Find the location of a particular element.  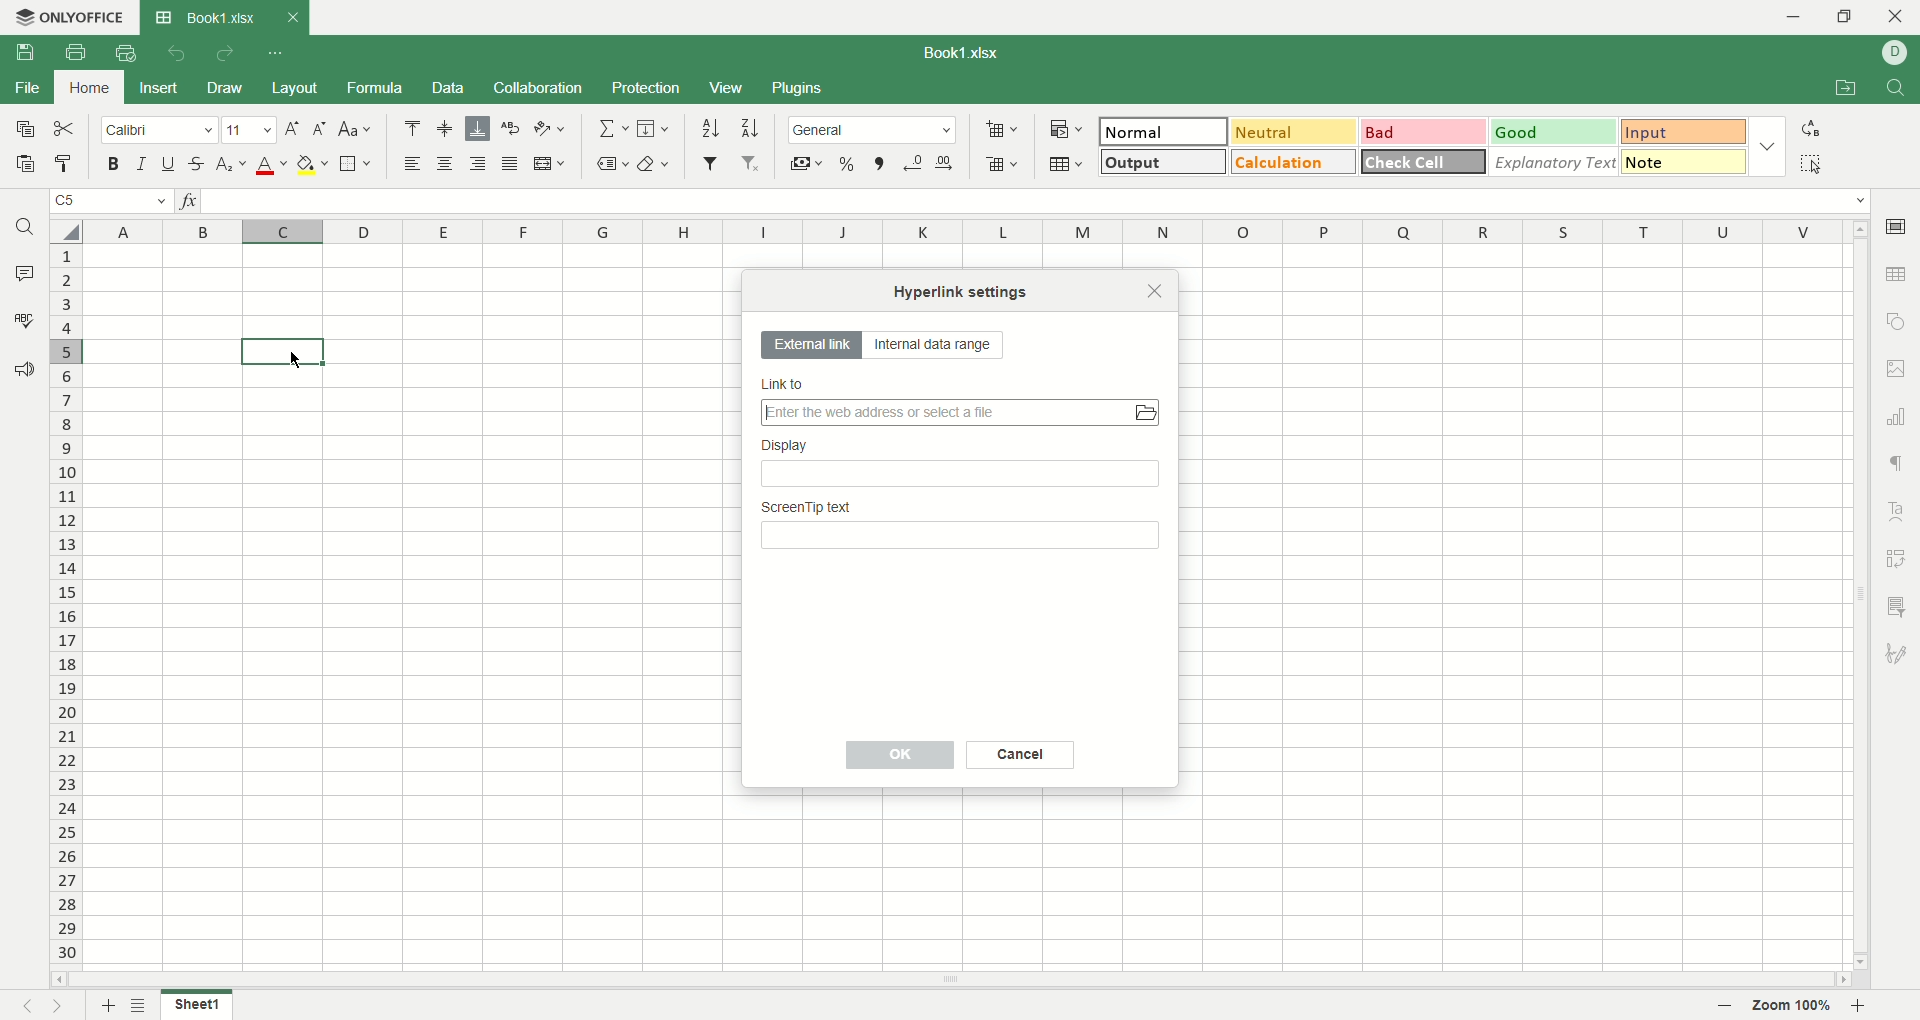

font size is located at coordinates (248, 131).